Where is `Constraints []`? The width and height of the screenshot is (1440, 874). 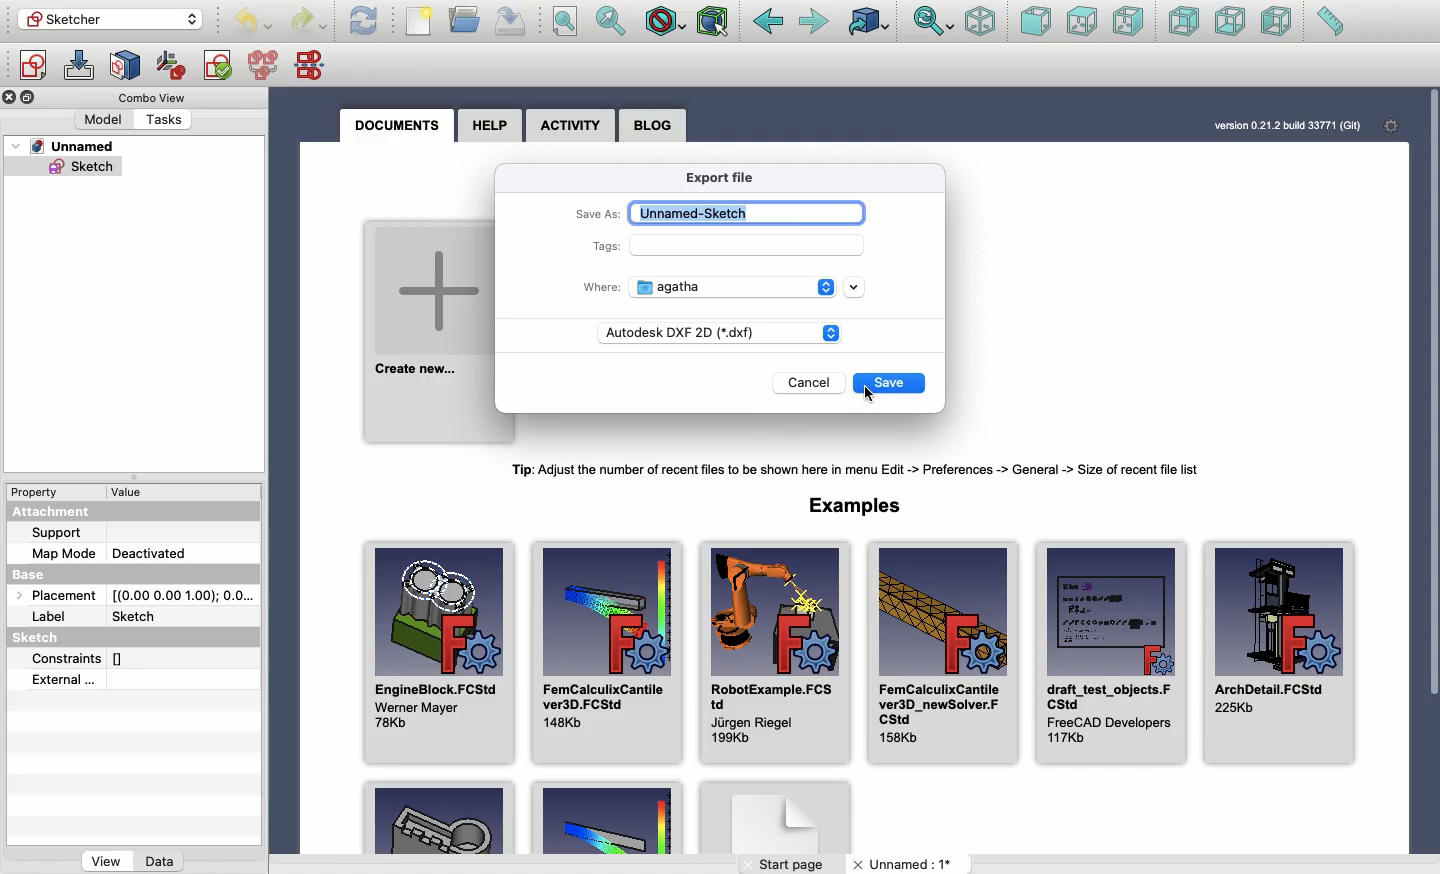
Constraints [] is located at coordinates (84, 658).